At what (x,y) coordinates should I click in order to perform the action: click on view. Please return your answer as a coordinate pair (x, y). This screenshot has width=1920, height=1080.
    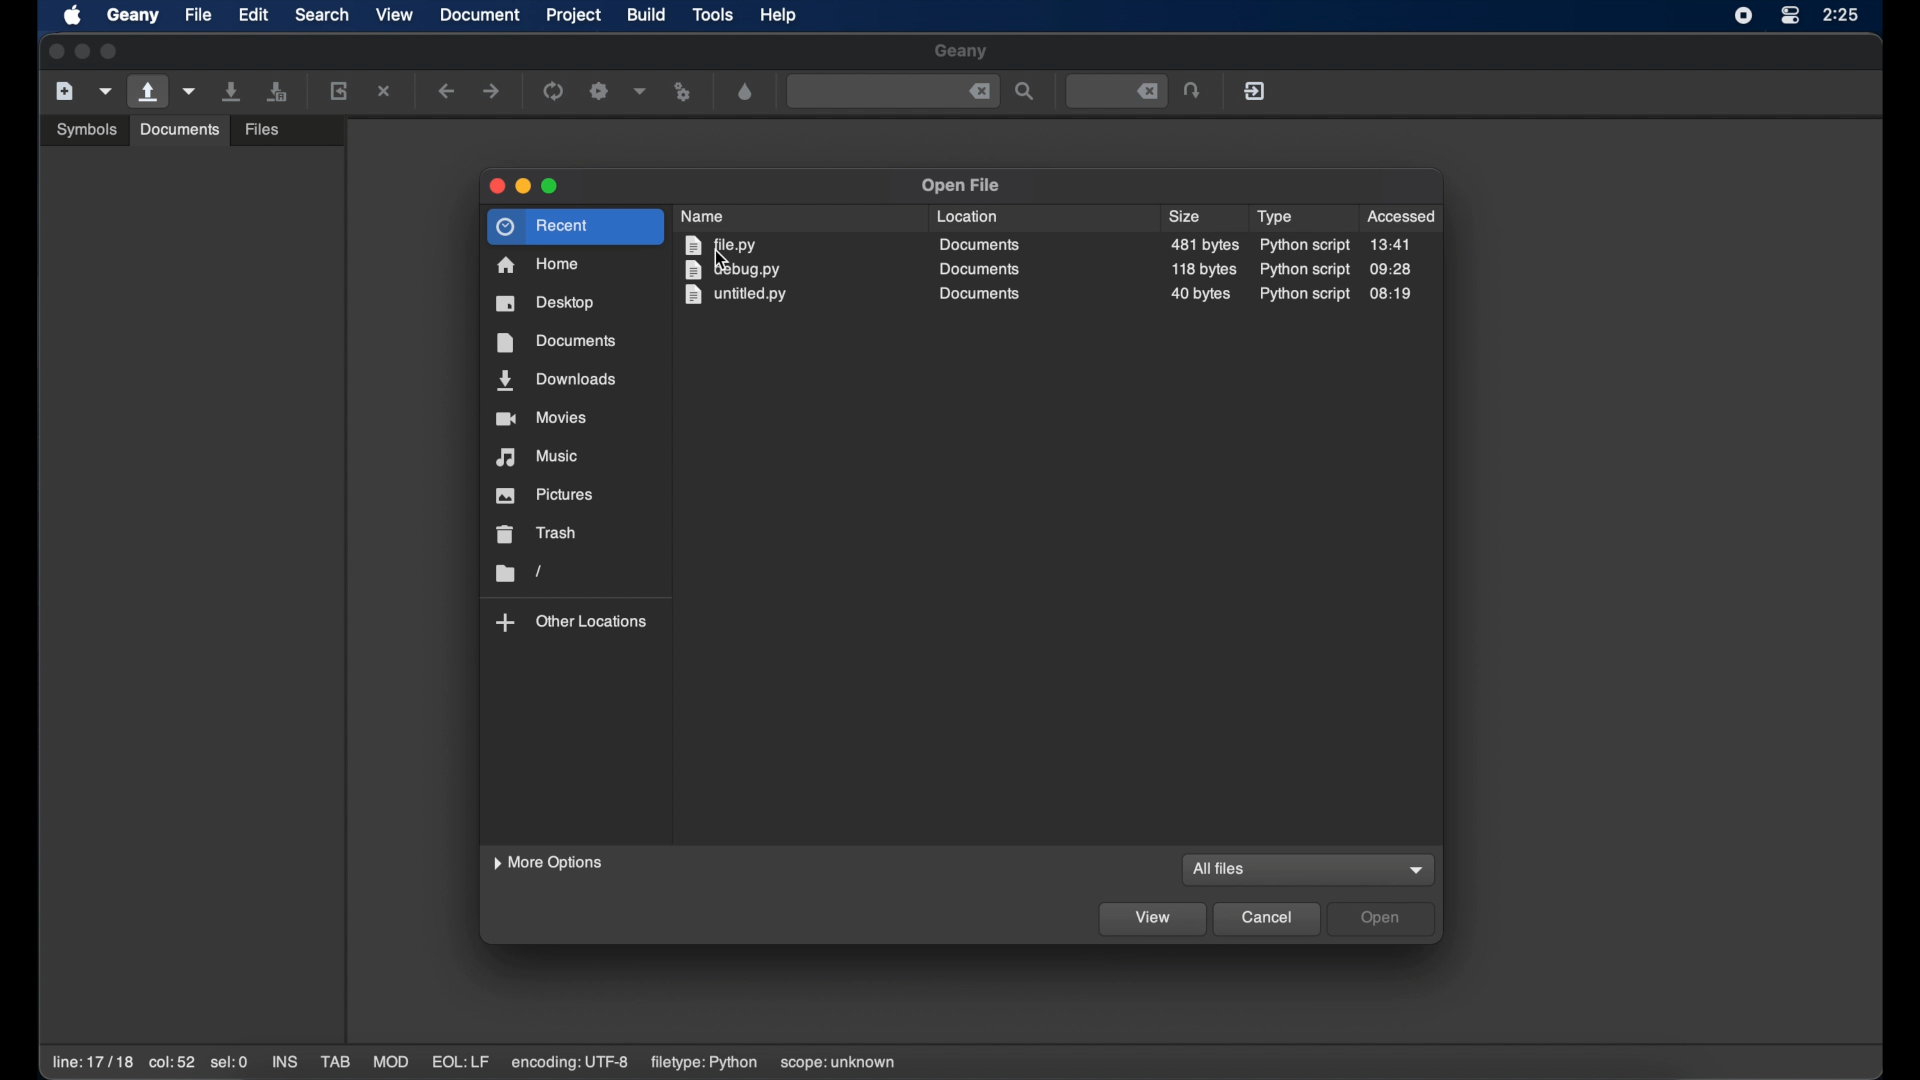
    Looking at the image, I should click on (1152, 918).